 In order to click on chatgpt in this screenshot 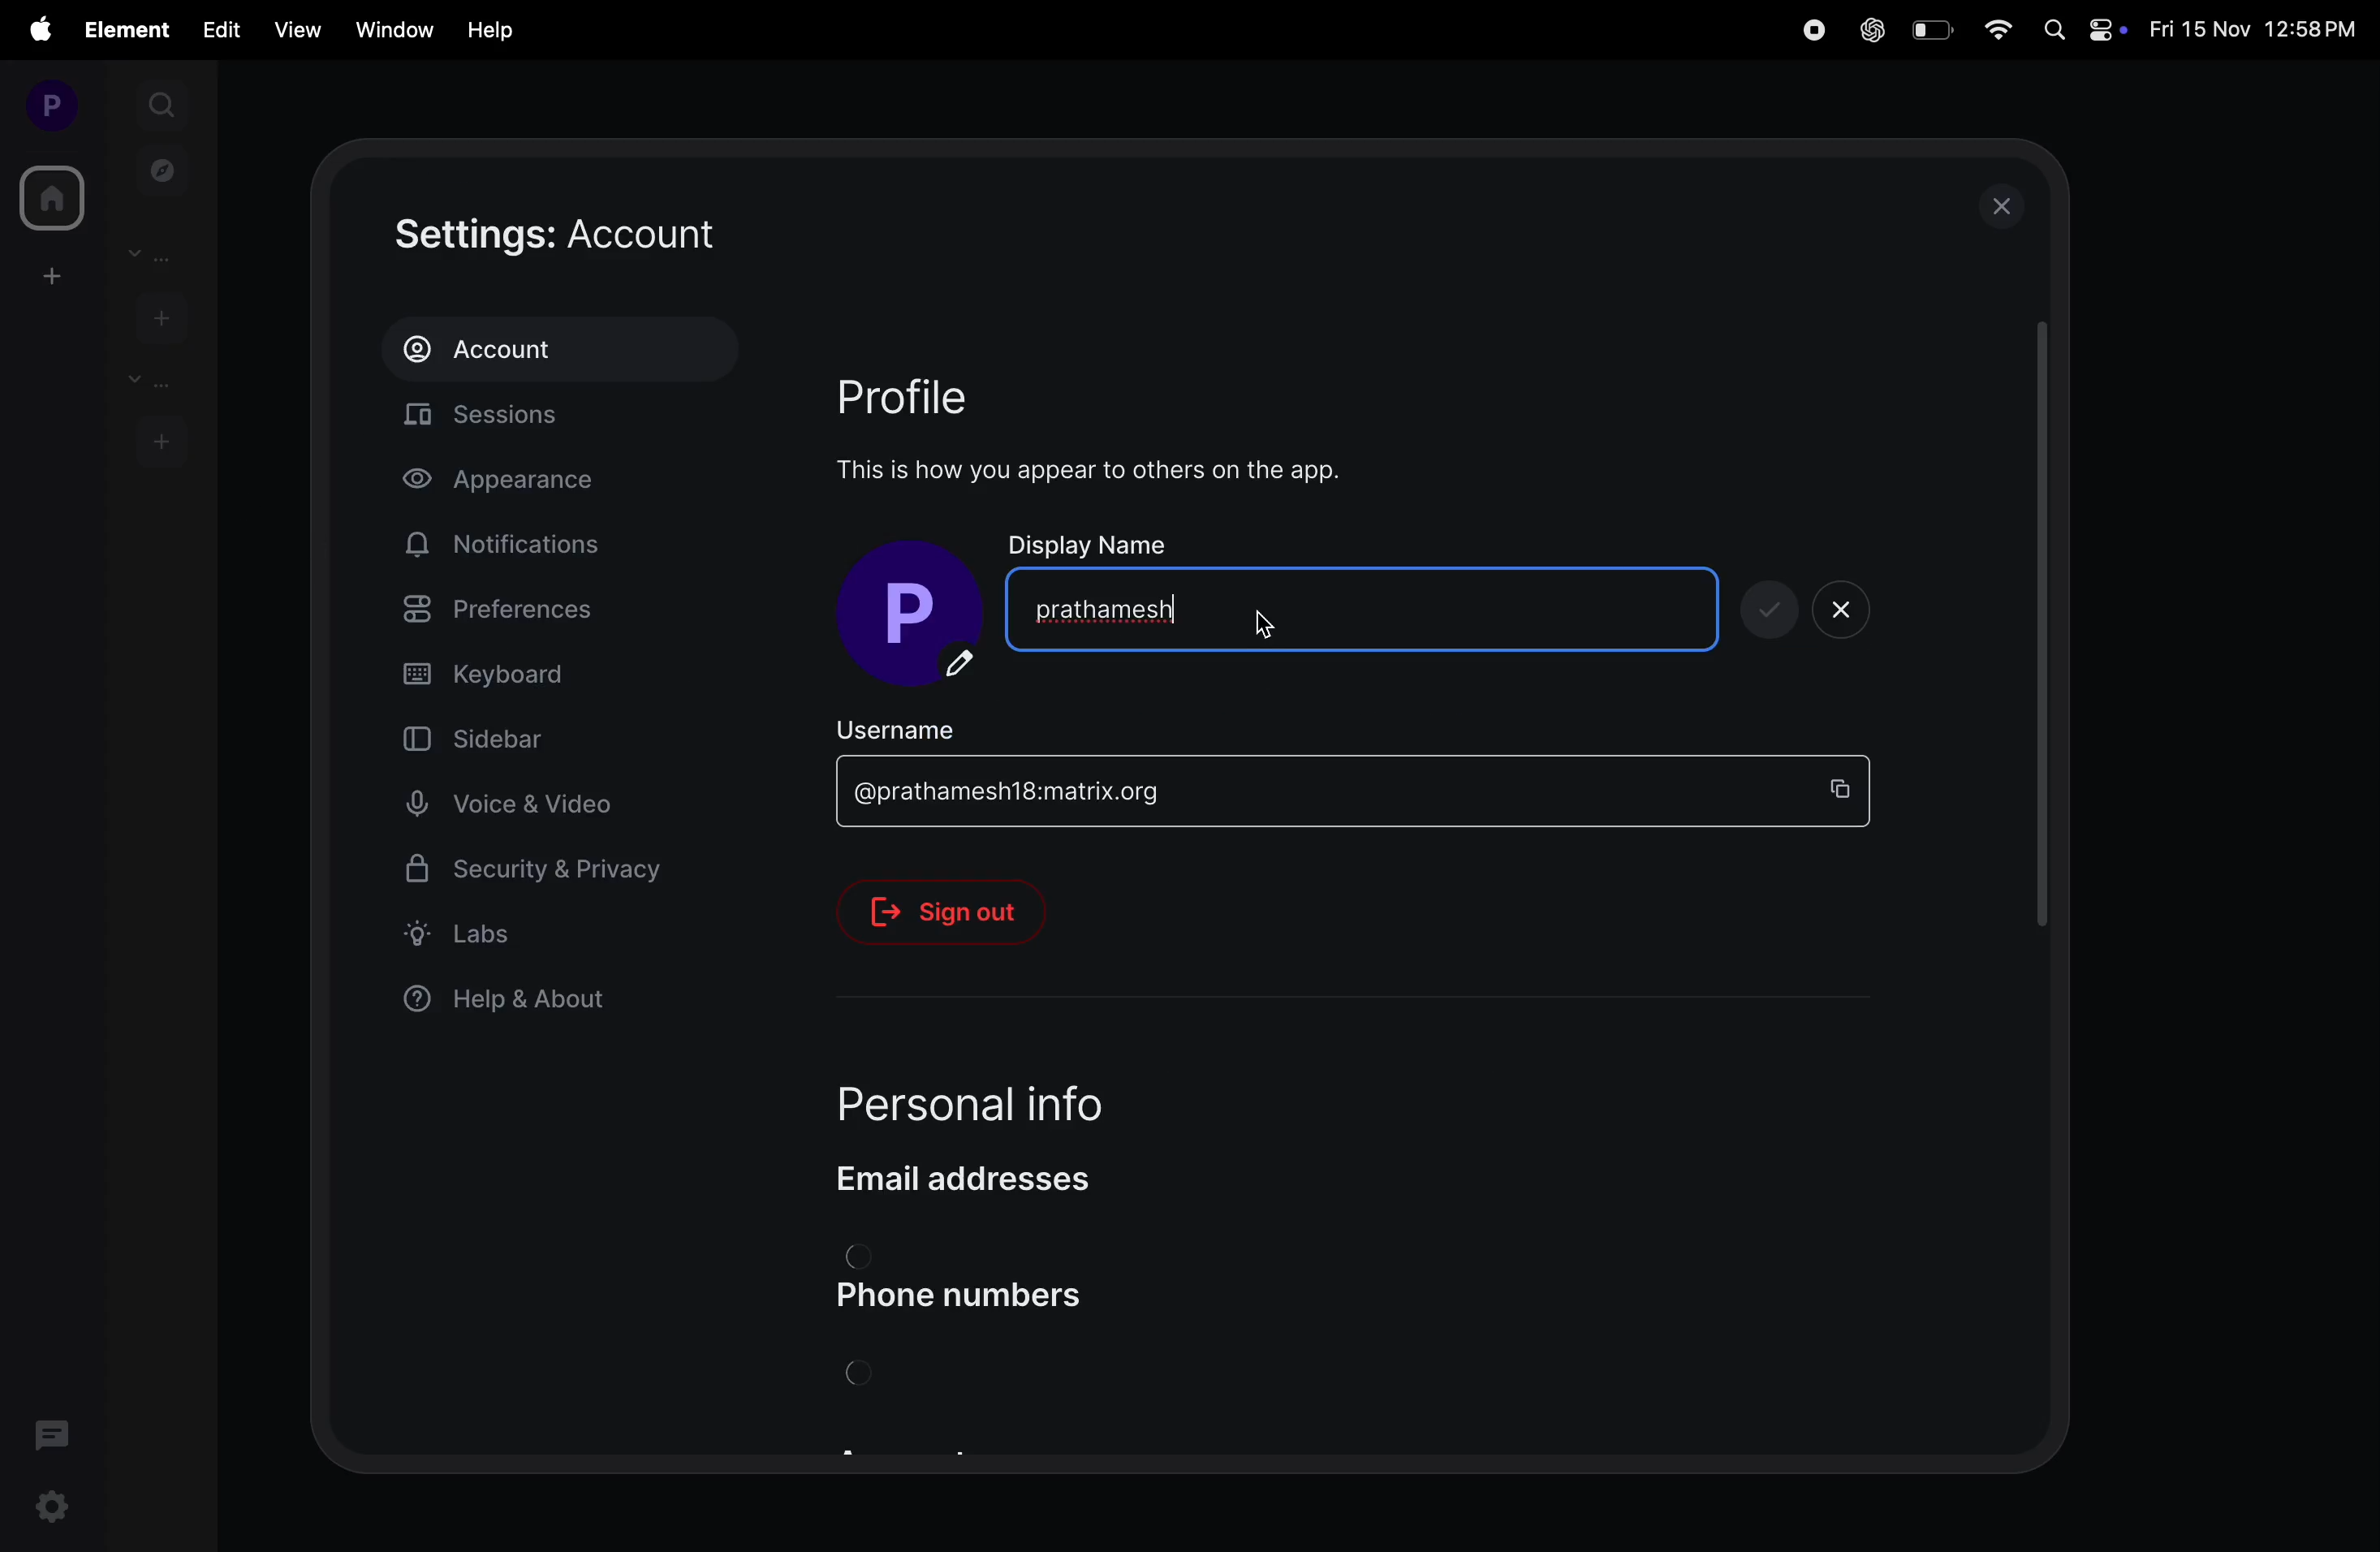, I will do `click(1869, 31)`.